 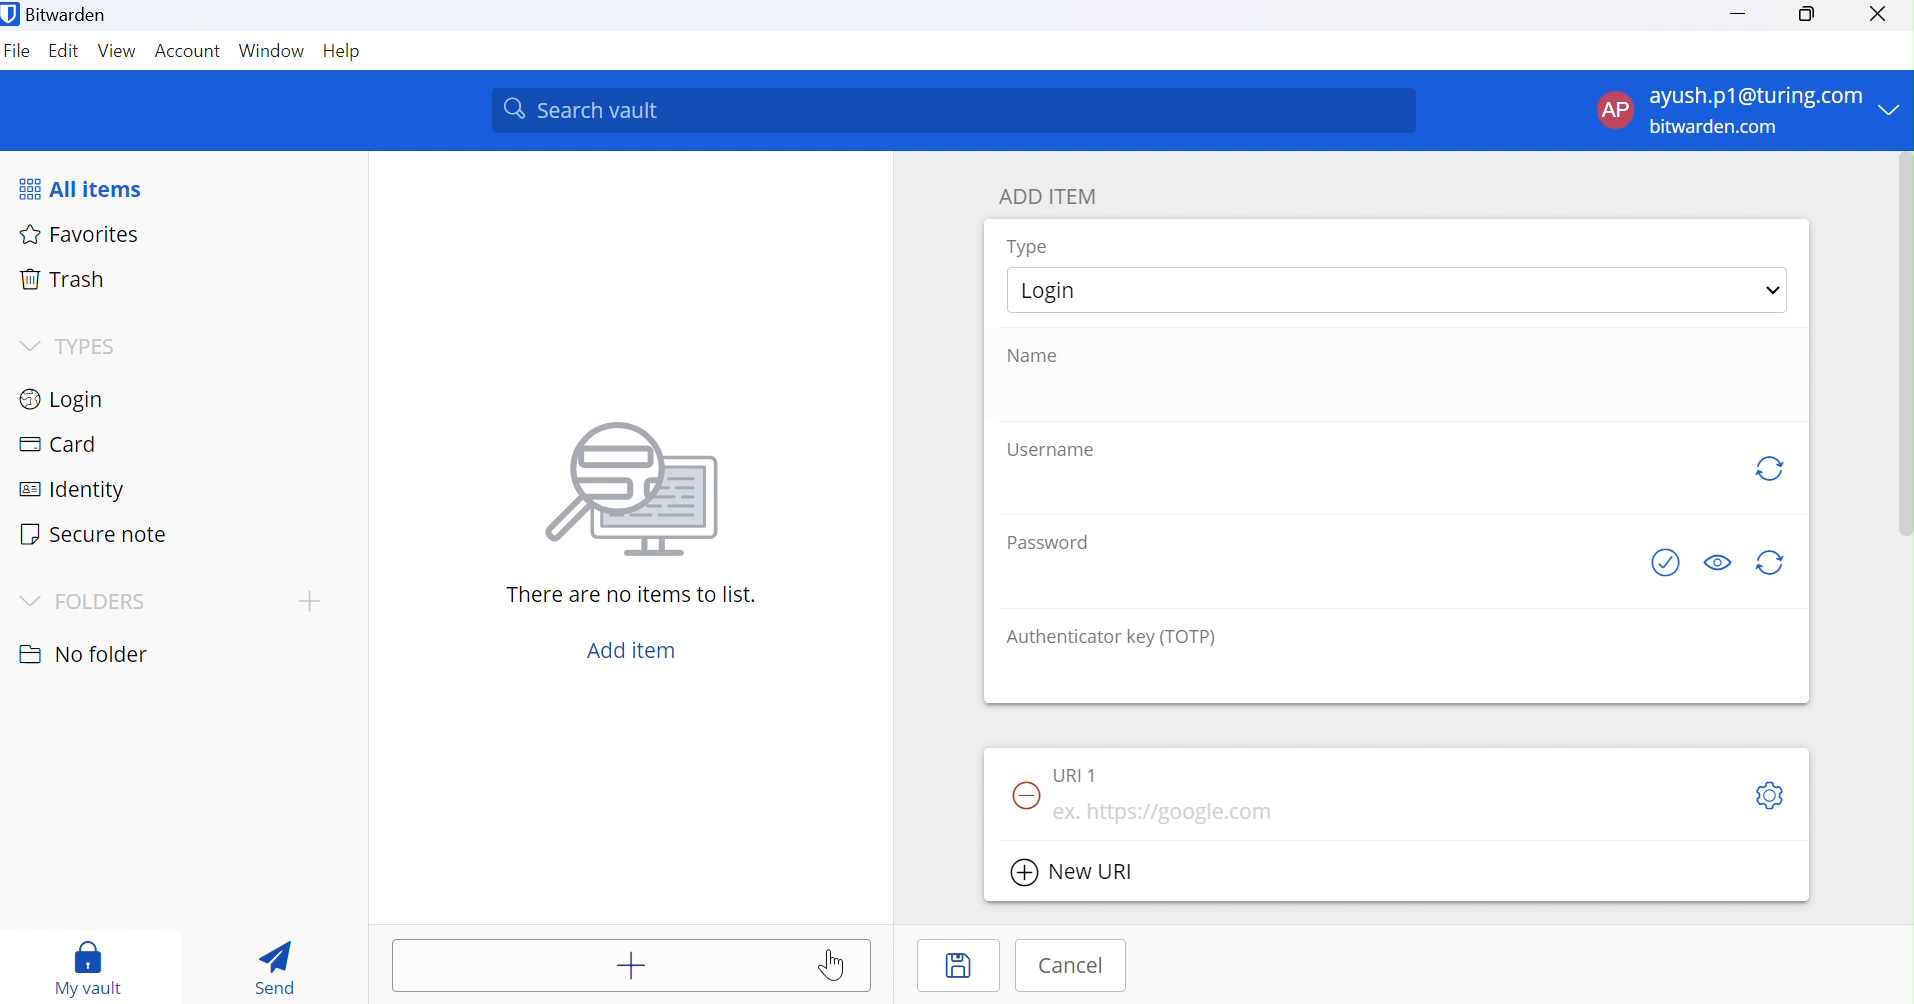 I want to click on File, so click(x=18, y=54).